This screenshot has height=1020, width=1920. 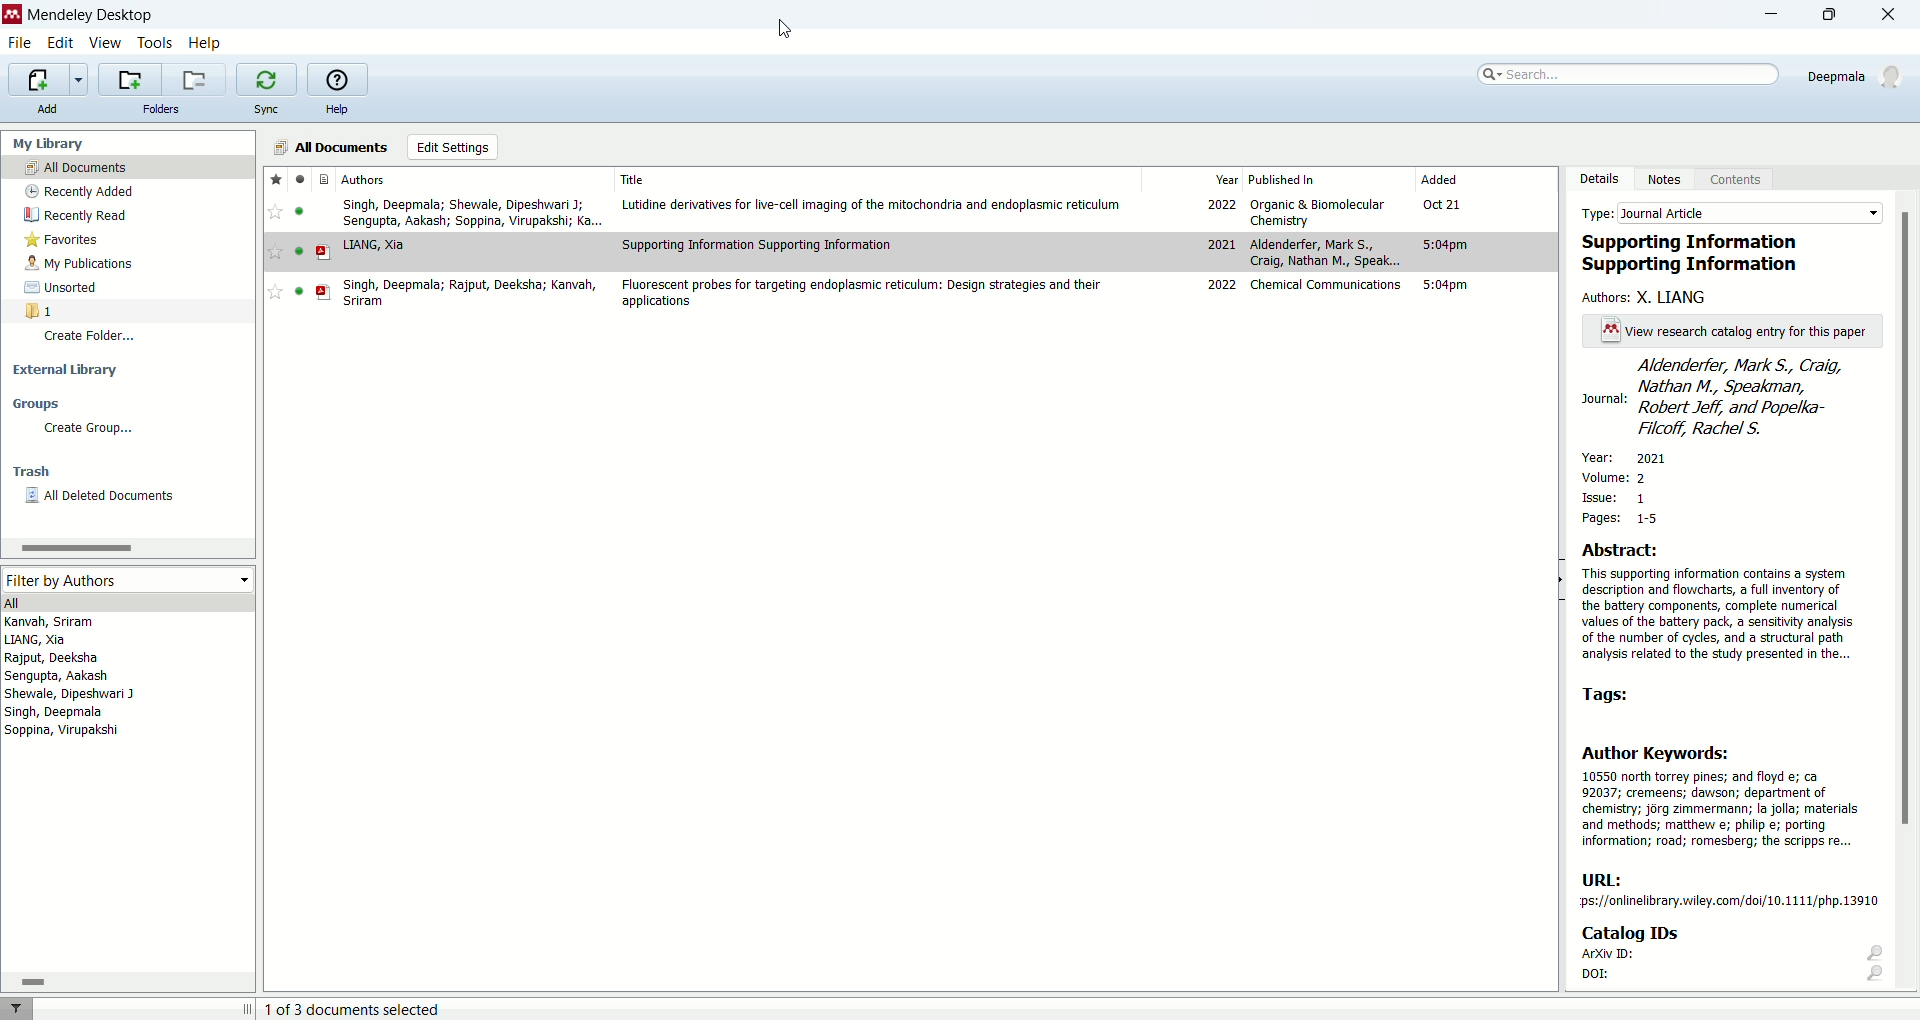 What do you see at coordinates (164, 110) in the screenshot?
I see `folders` at bounding box center [164, 110].